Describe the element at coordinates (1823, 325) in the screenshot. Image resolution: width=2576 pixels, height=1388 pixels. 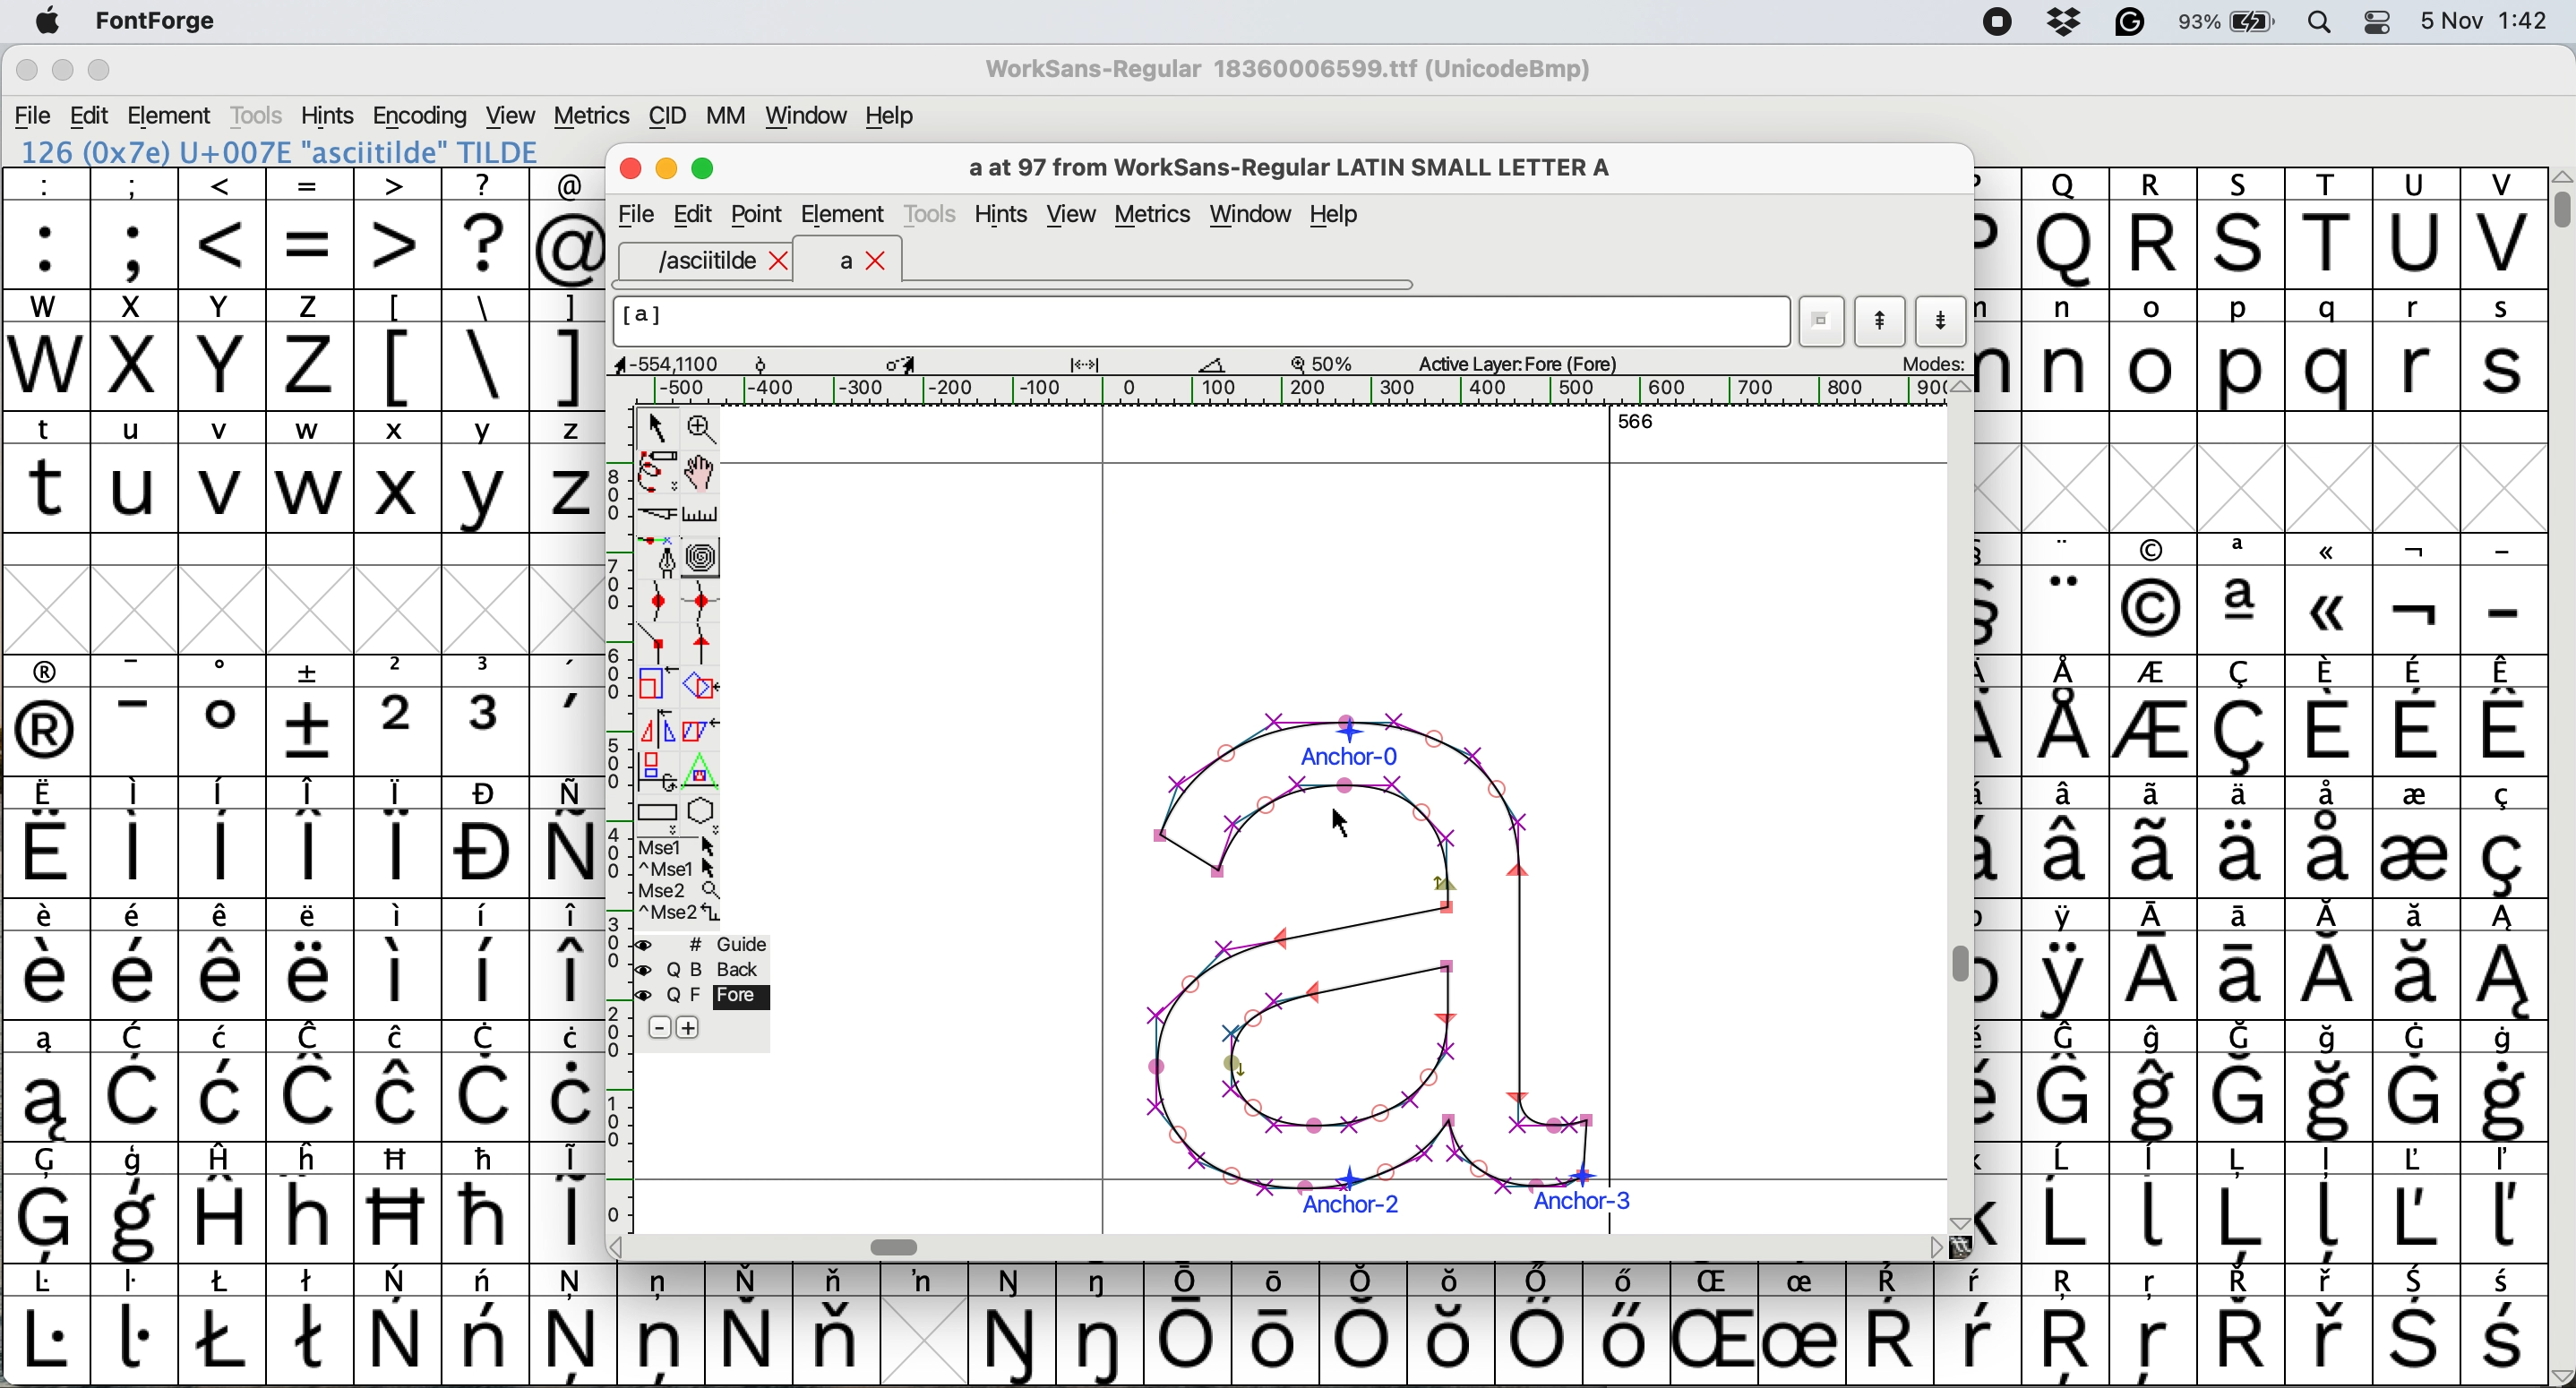
I see `current word list` at that location.